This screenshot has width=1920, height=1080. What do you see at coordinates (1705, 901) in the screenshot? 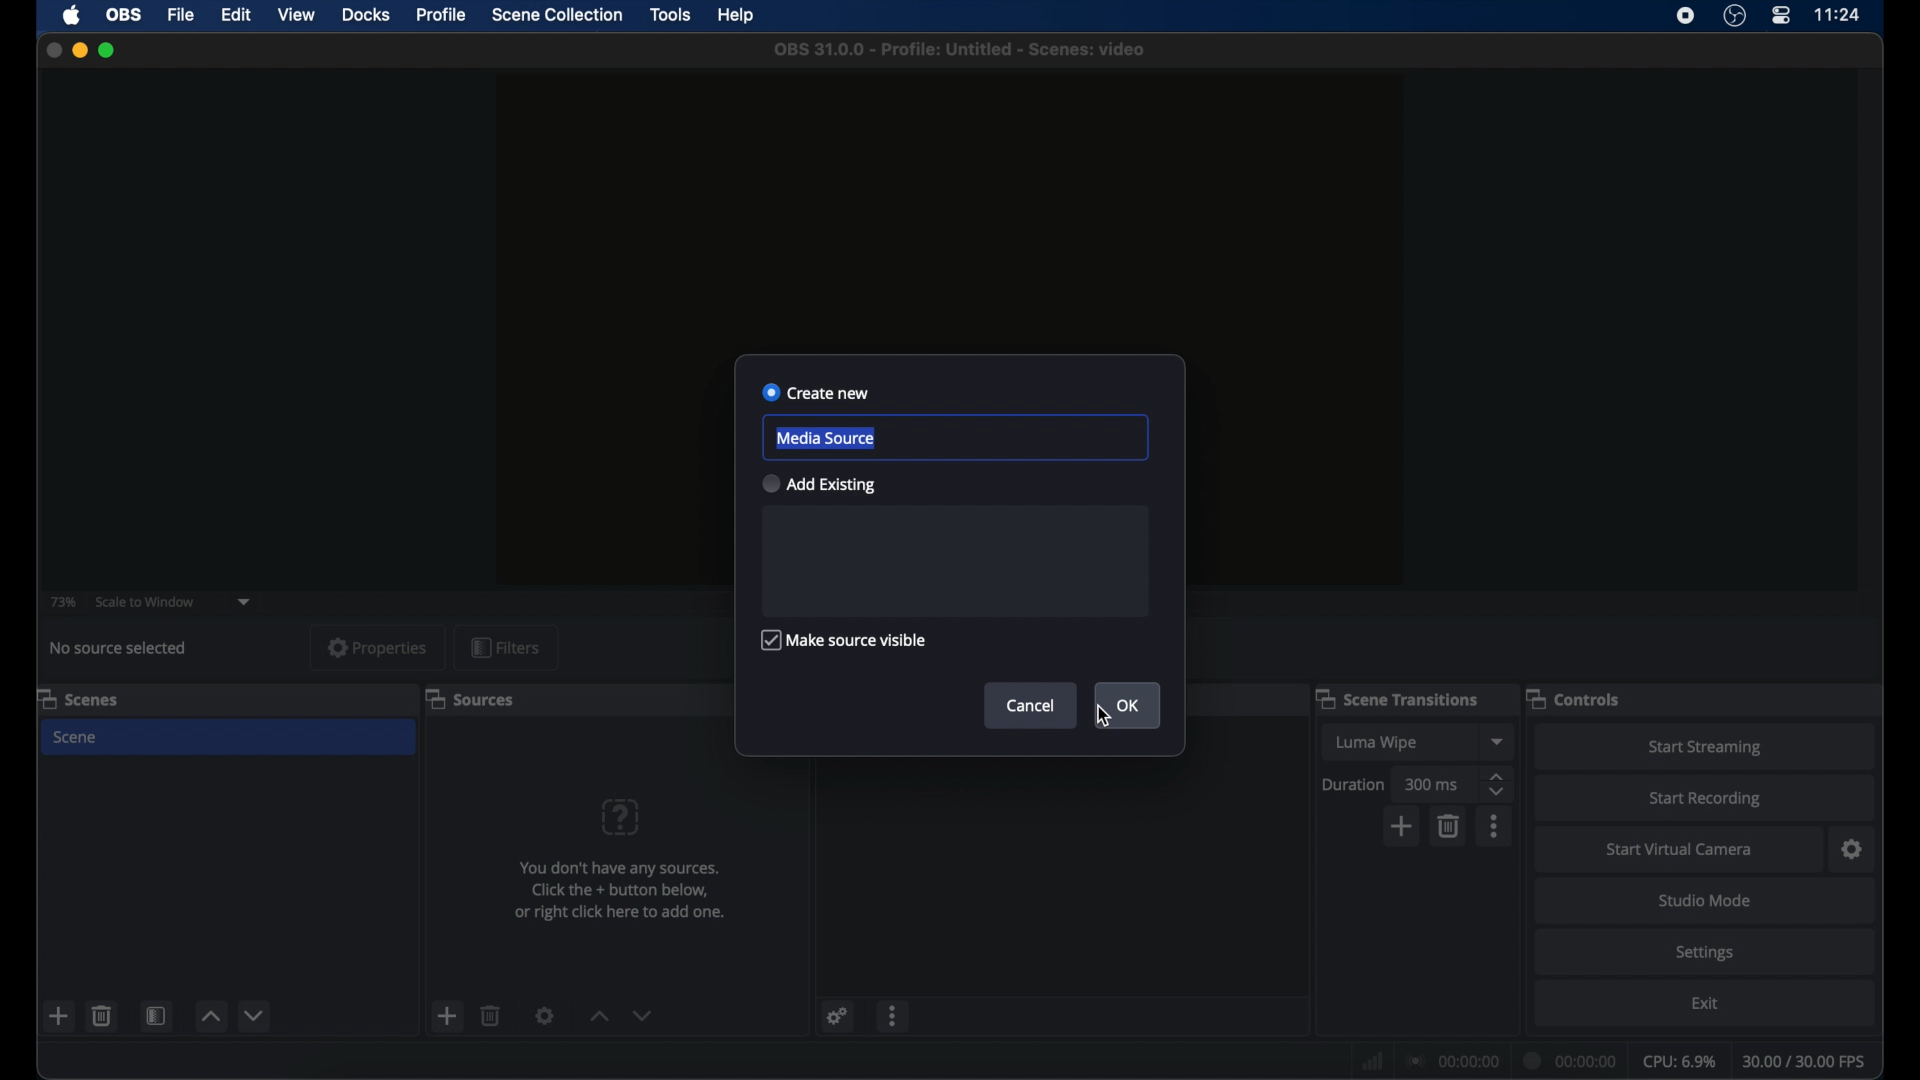
I see `studio mode` at bounding box center [1705, 901].